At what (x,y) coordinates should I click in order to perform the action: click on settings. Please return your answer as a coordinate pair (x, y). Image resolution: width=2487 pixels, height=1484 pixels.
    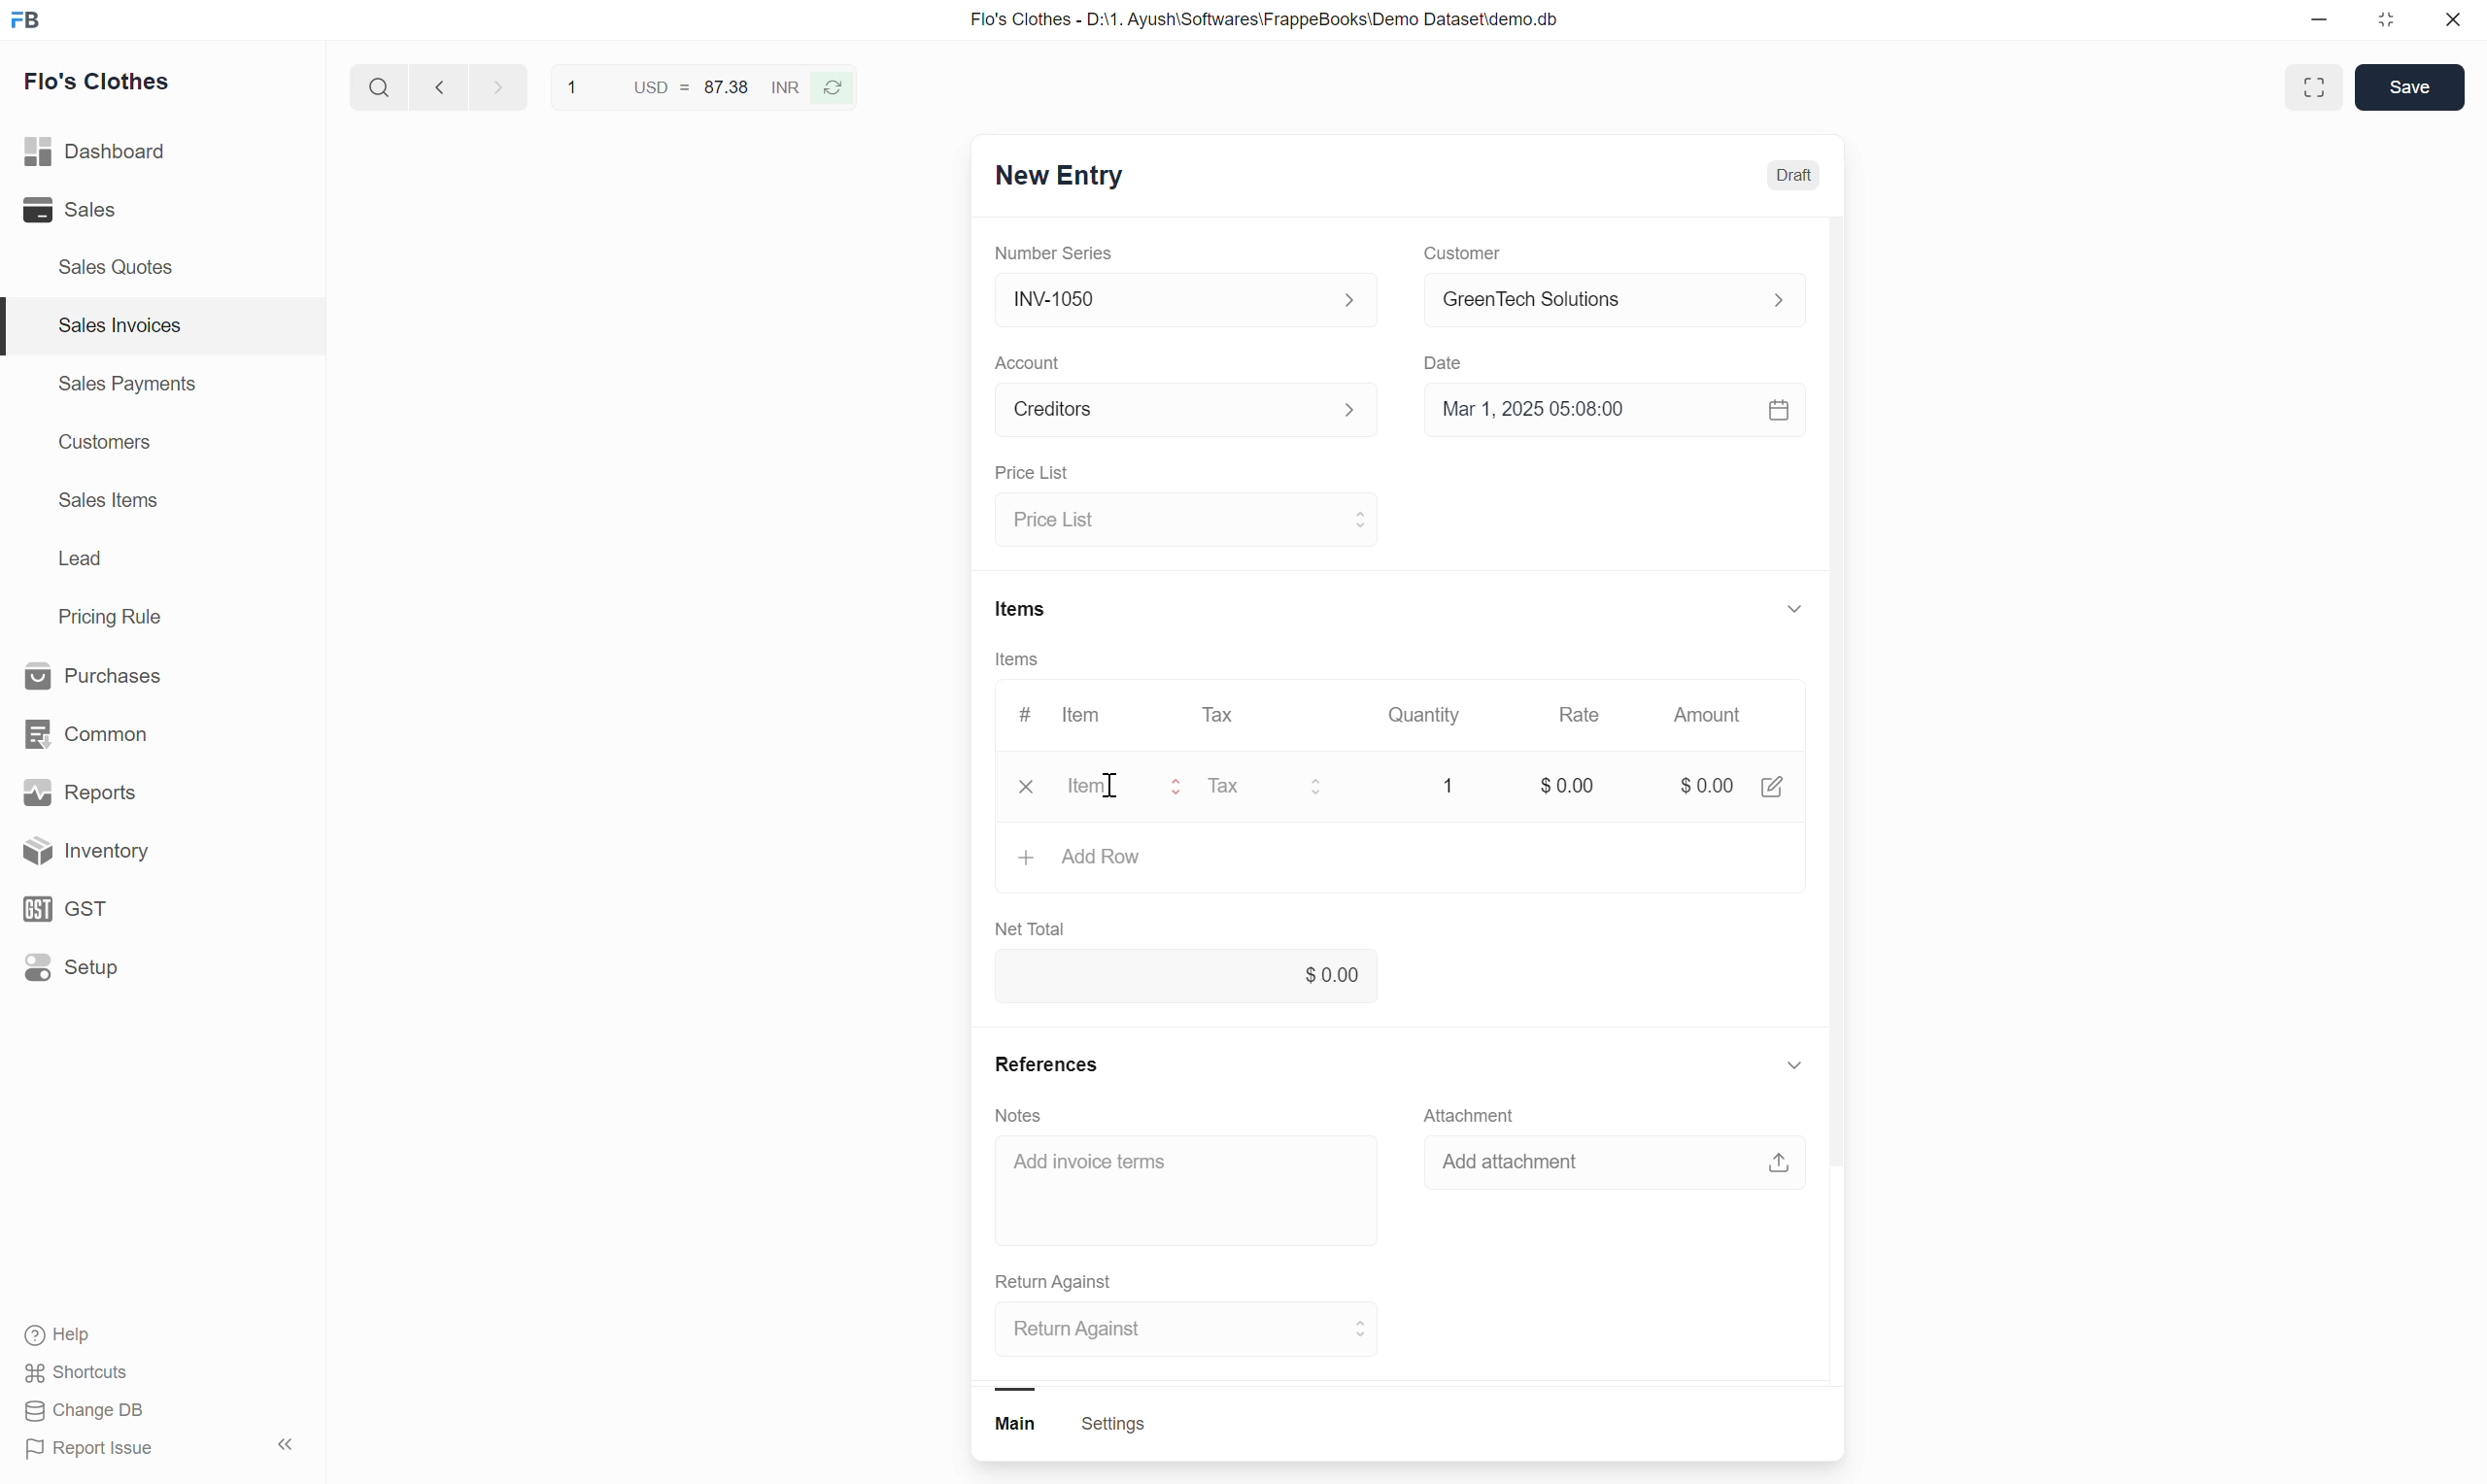
    Looking at the image, I should click on (1114, 1427).